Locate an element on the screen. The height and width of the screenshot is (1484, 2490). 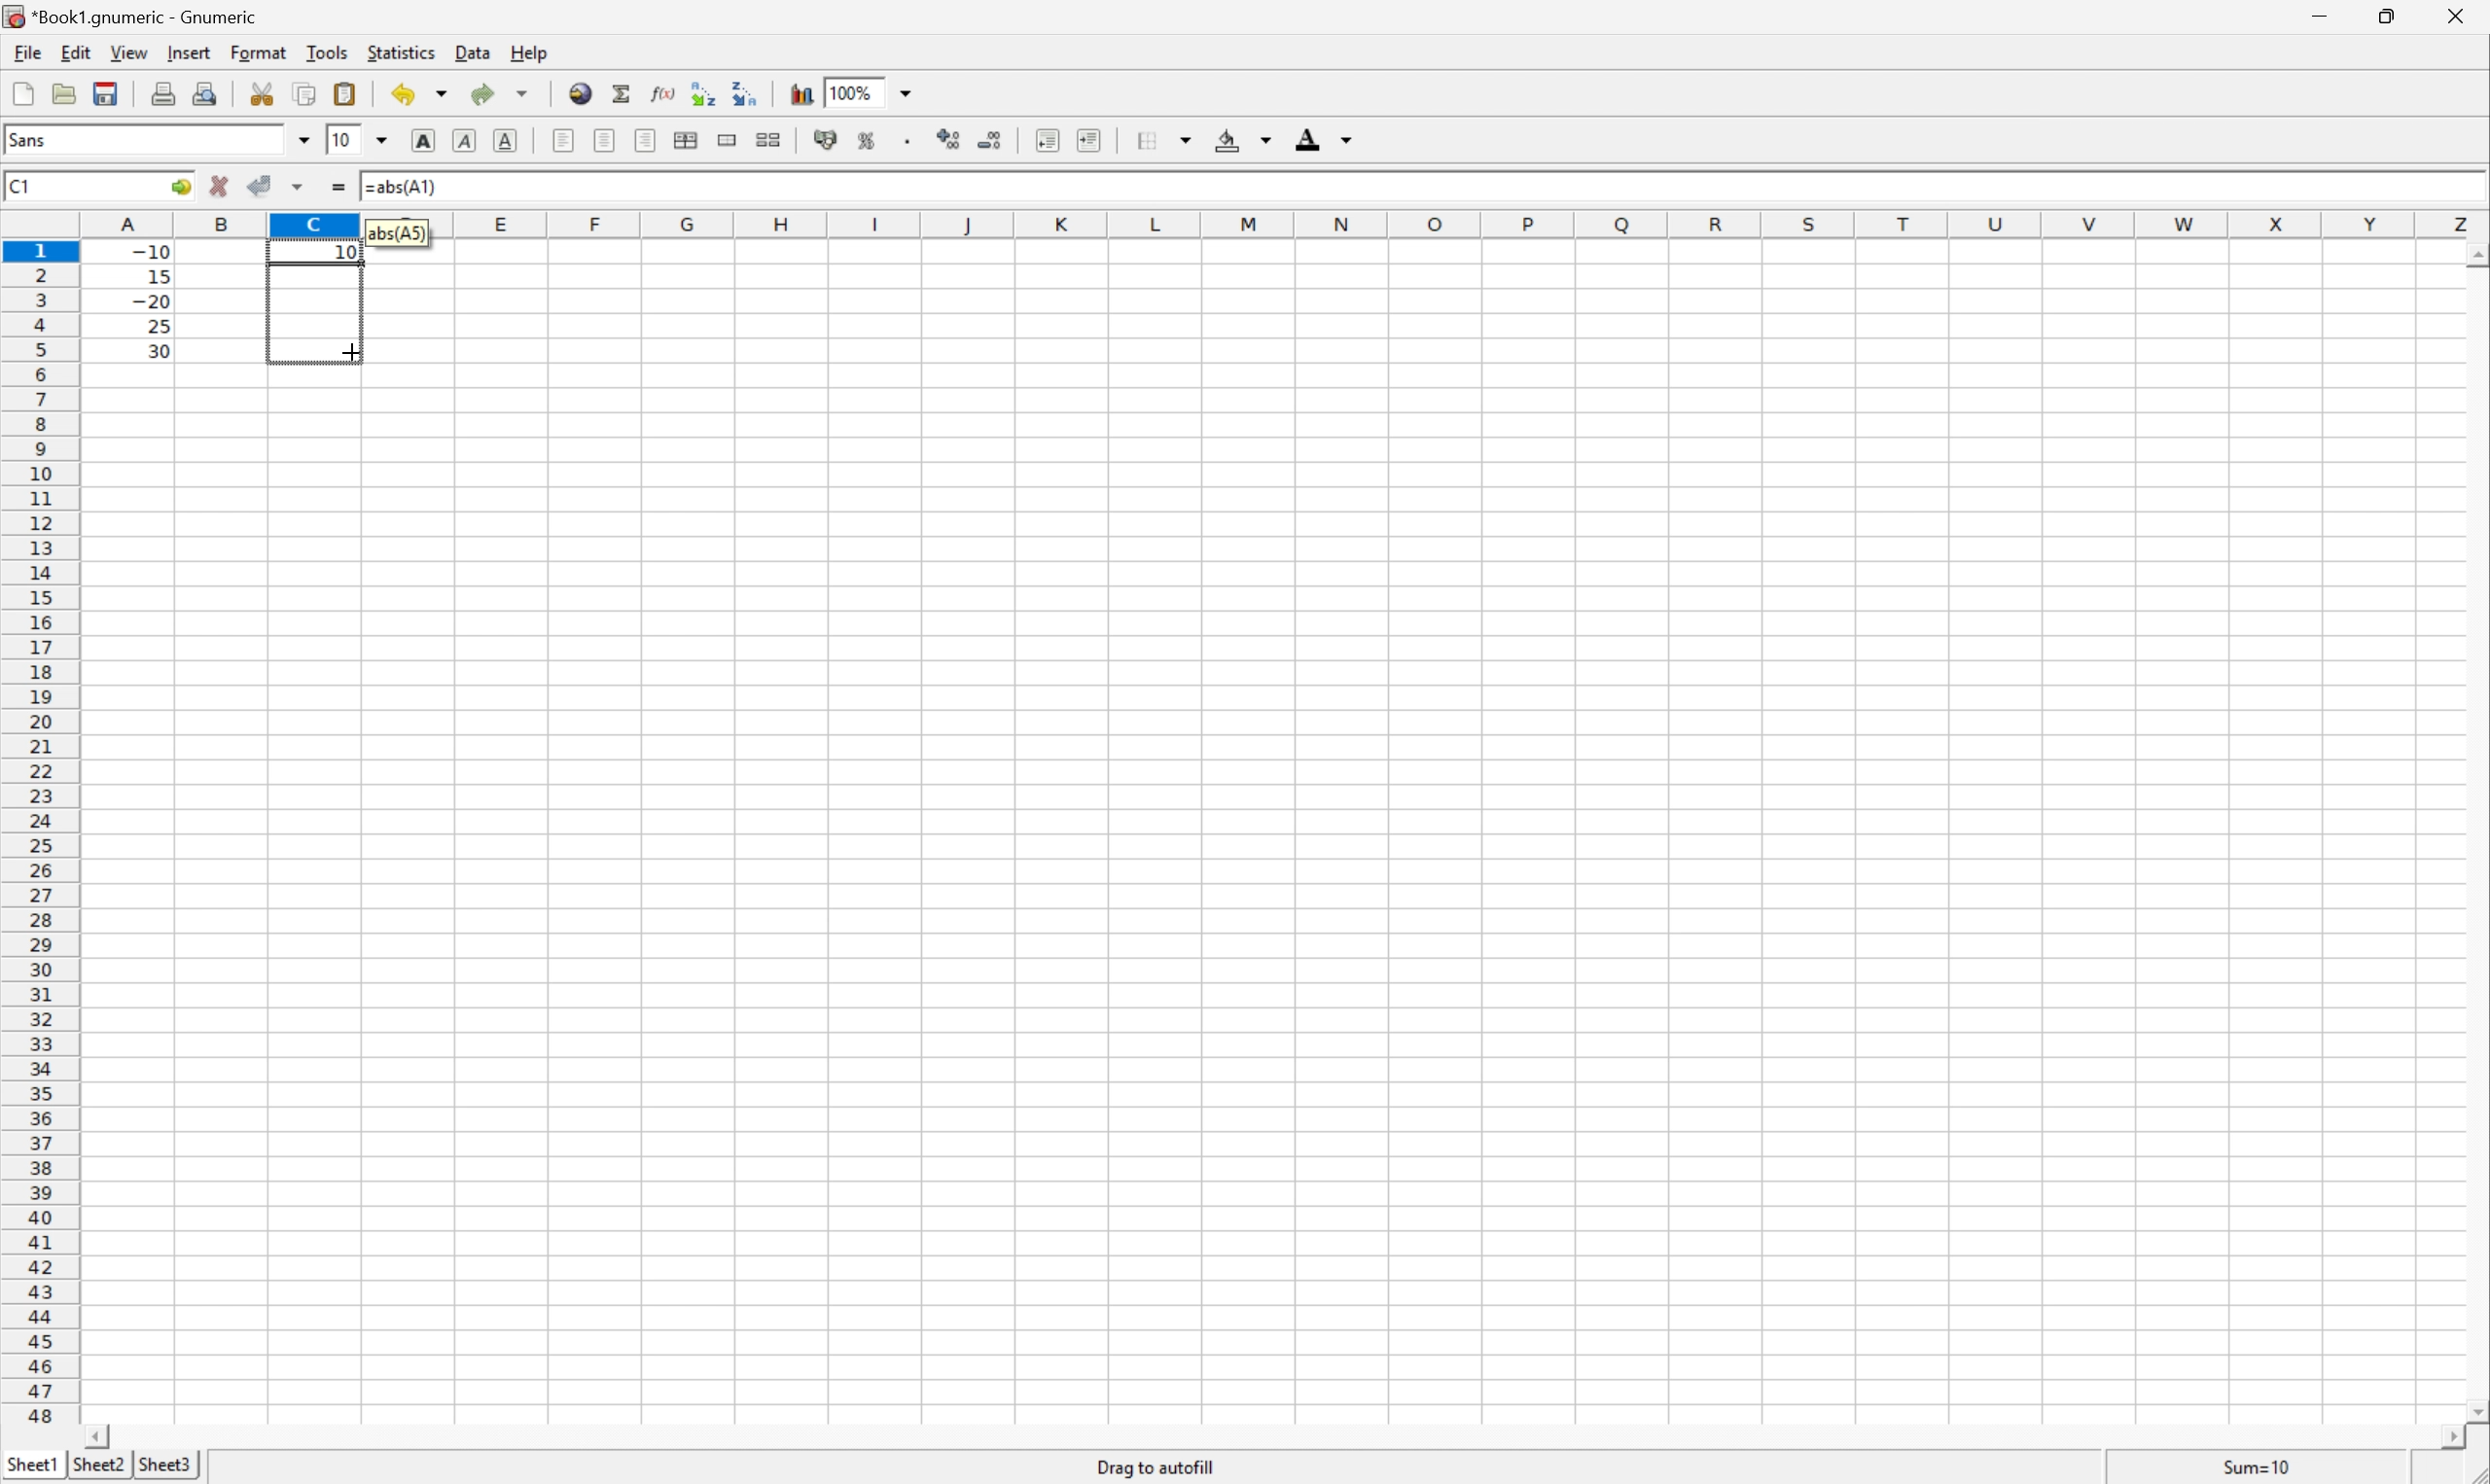
Drop Down is located at coordinates (302, 140).